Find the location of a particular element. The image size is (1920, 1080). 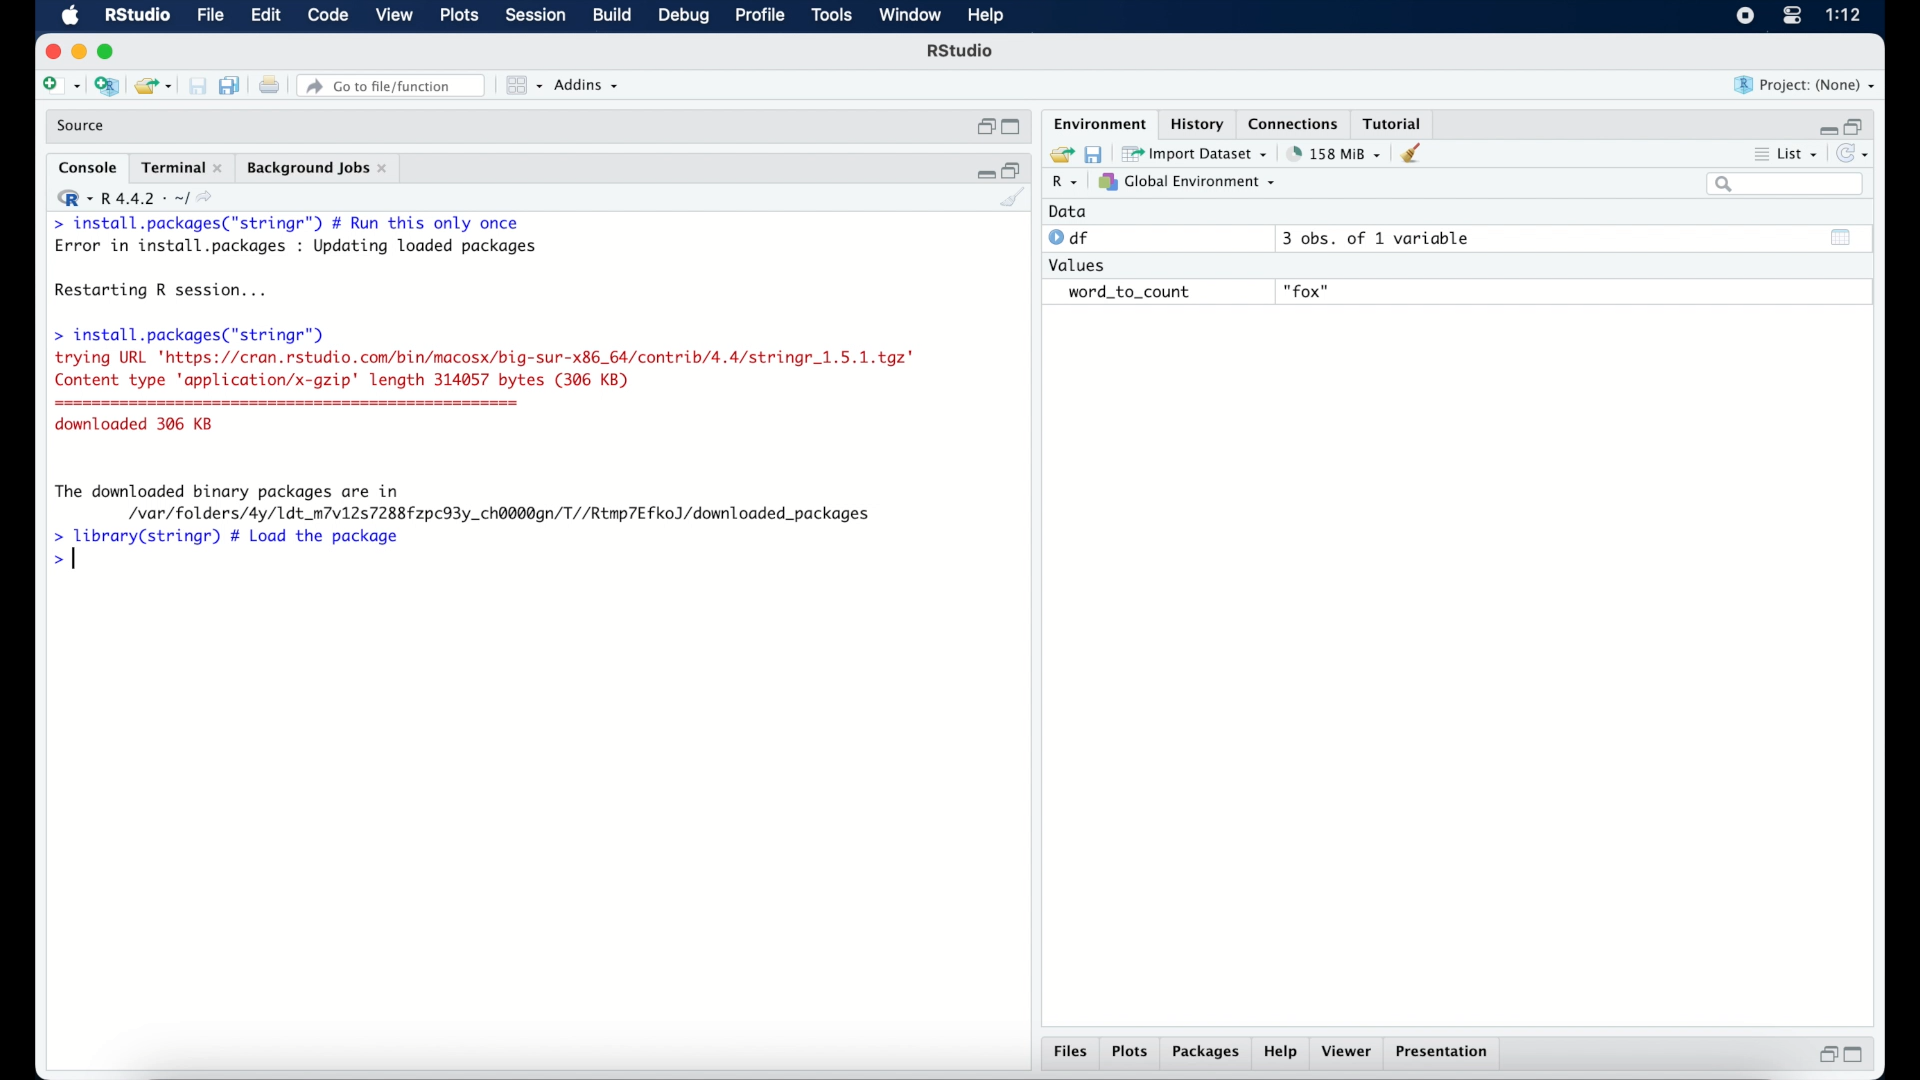

plots is located at coordinates (1130, 1053).